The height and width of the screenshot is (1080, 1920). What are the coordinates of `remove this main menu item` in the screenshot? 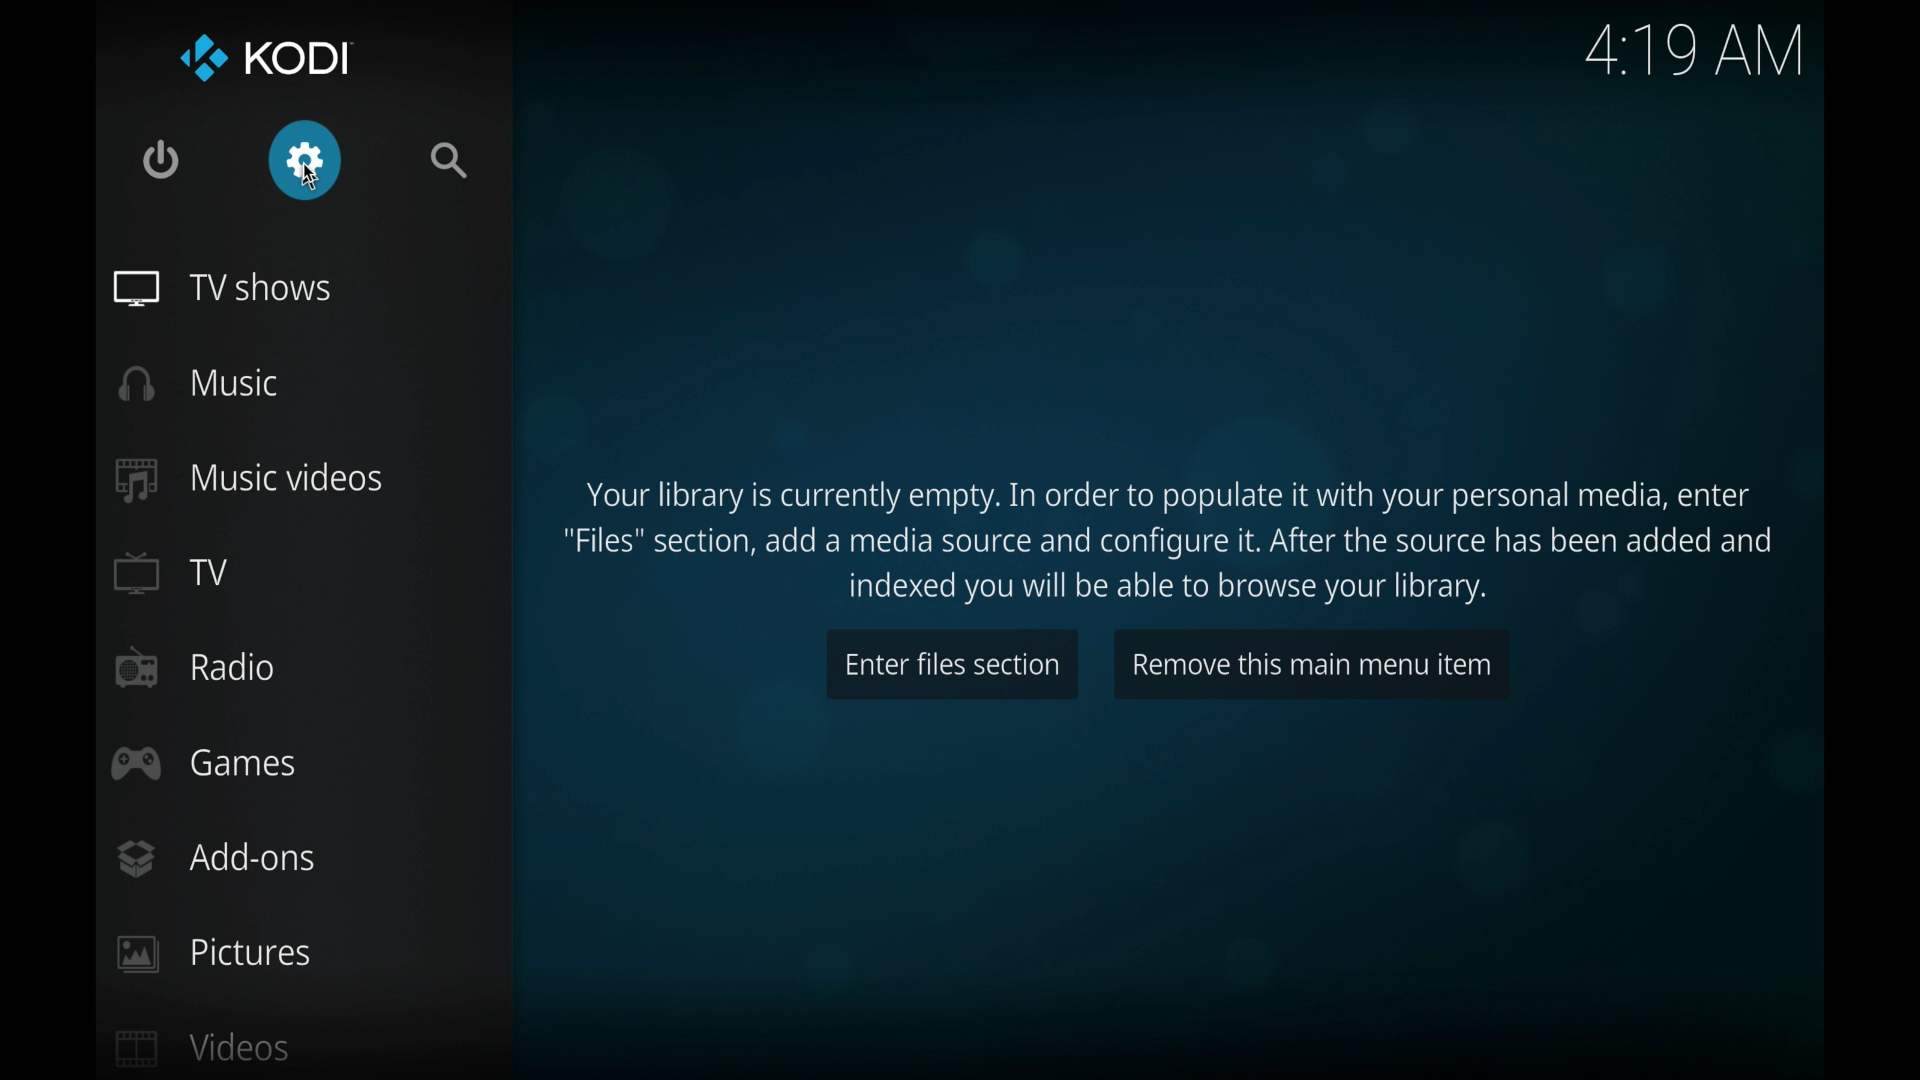 It's located at (1310, 662).